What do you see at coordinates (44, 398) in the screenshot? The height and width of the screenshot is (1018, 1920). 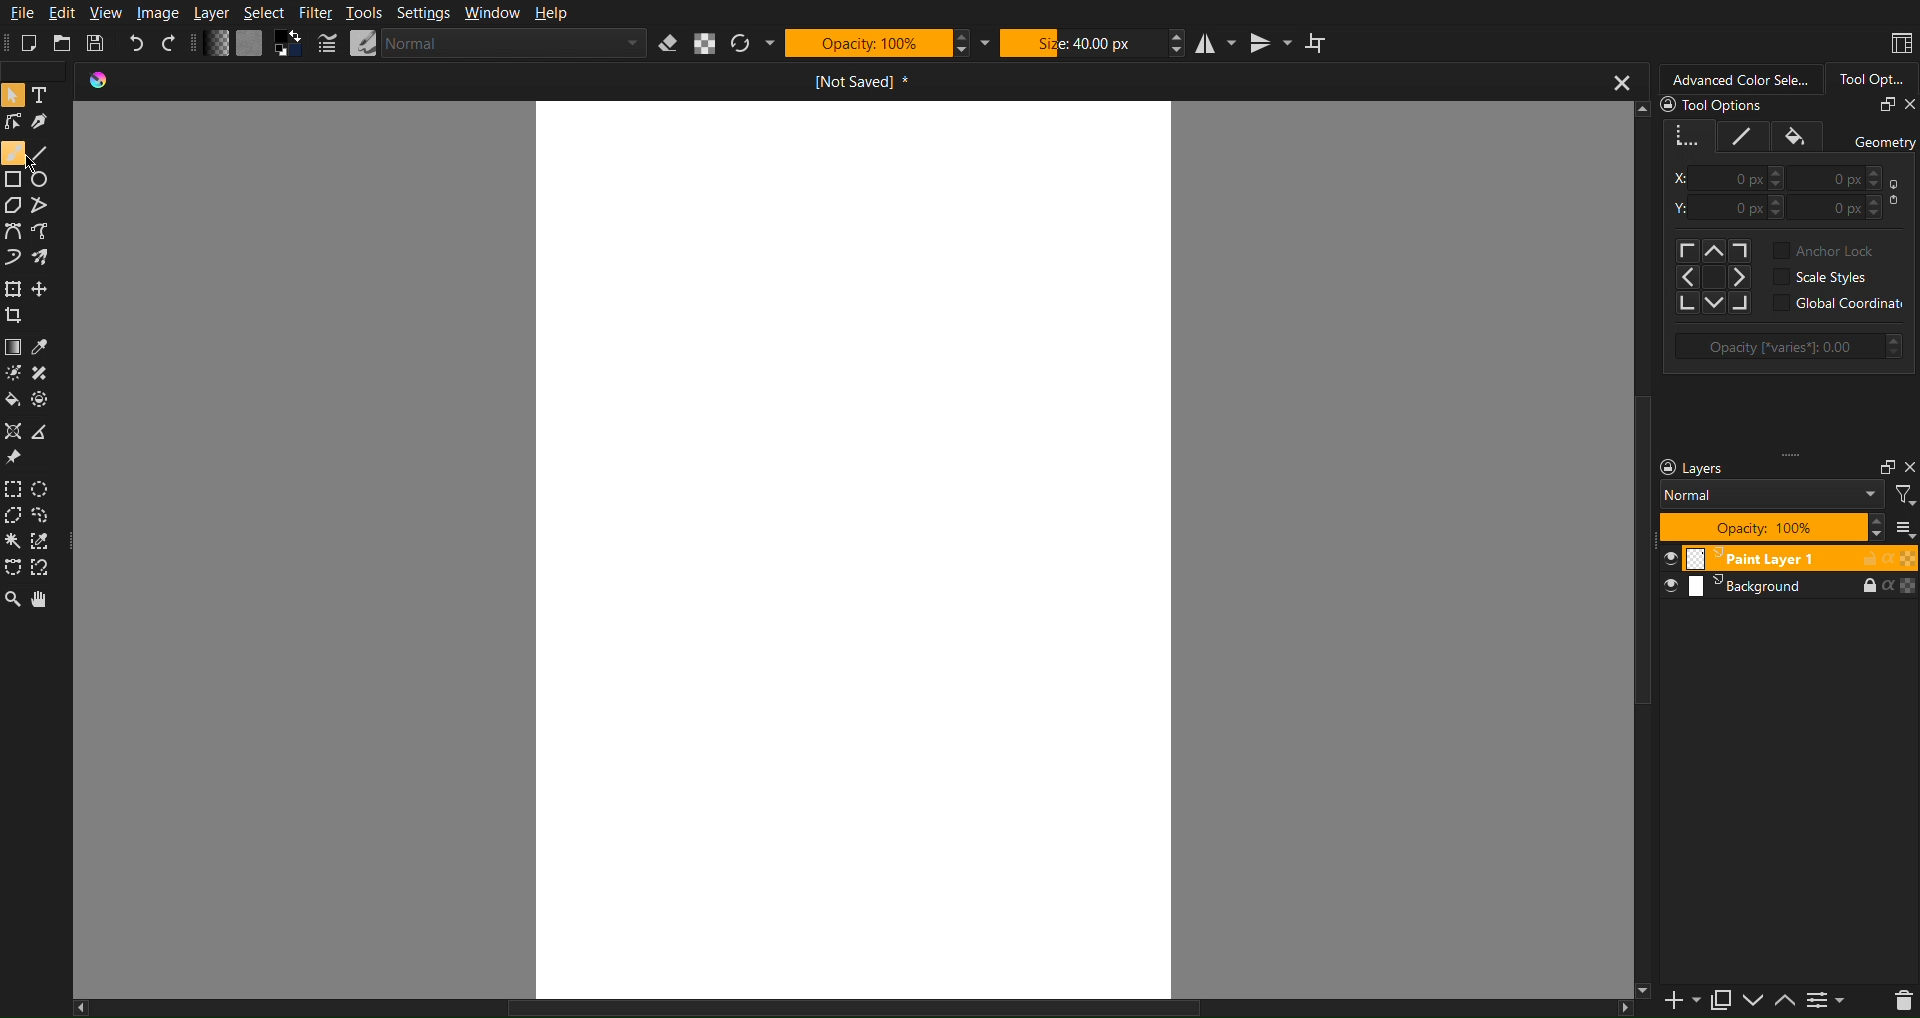 I see `Pallete` at bounding box center [44, 398].